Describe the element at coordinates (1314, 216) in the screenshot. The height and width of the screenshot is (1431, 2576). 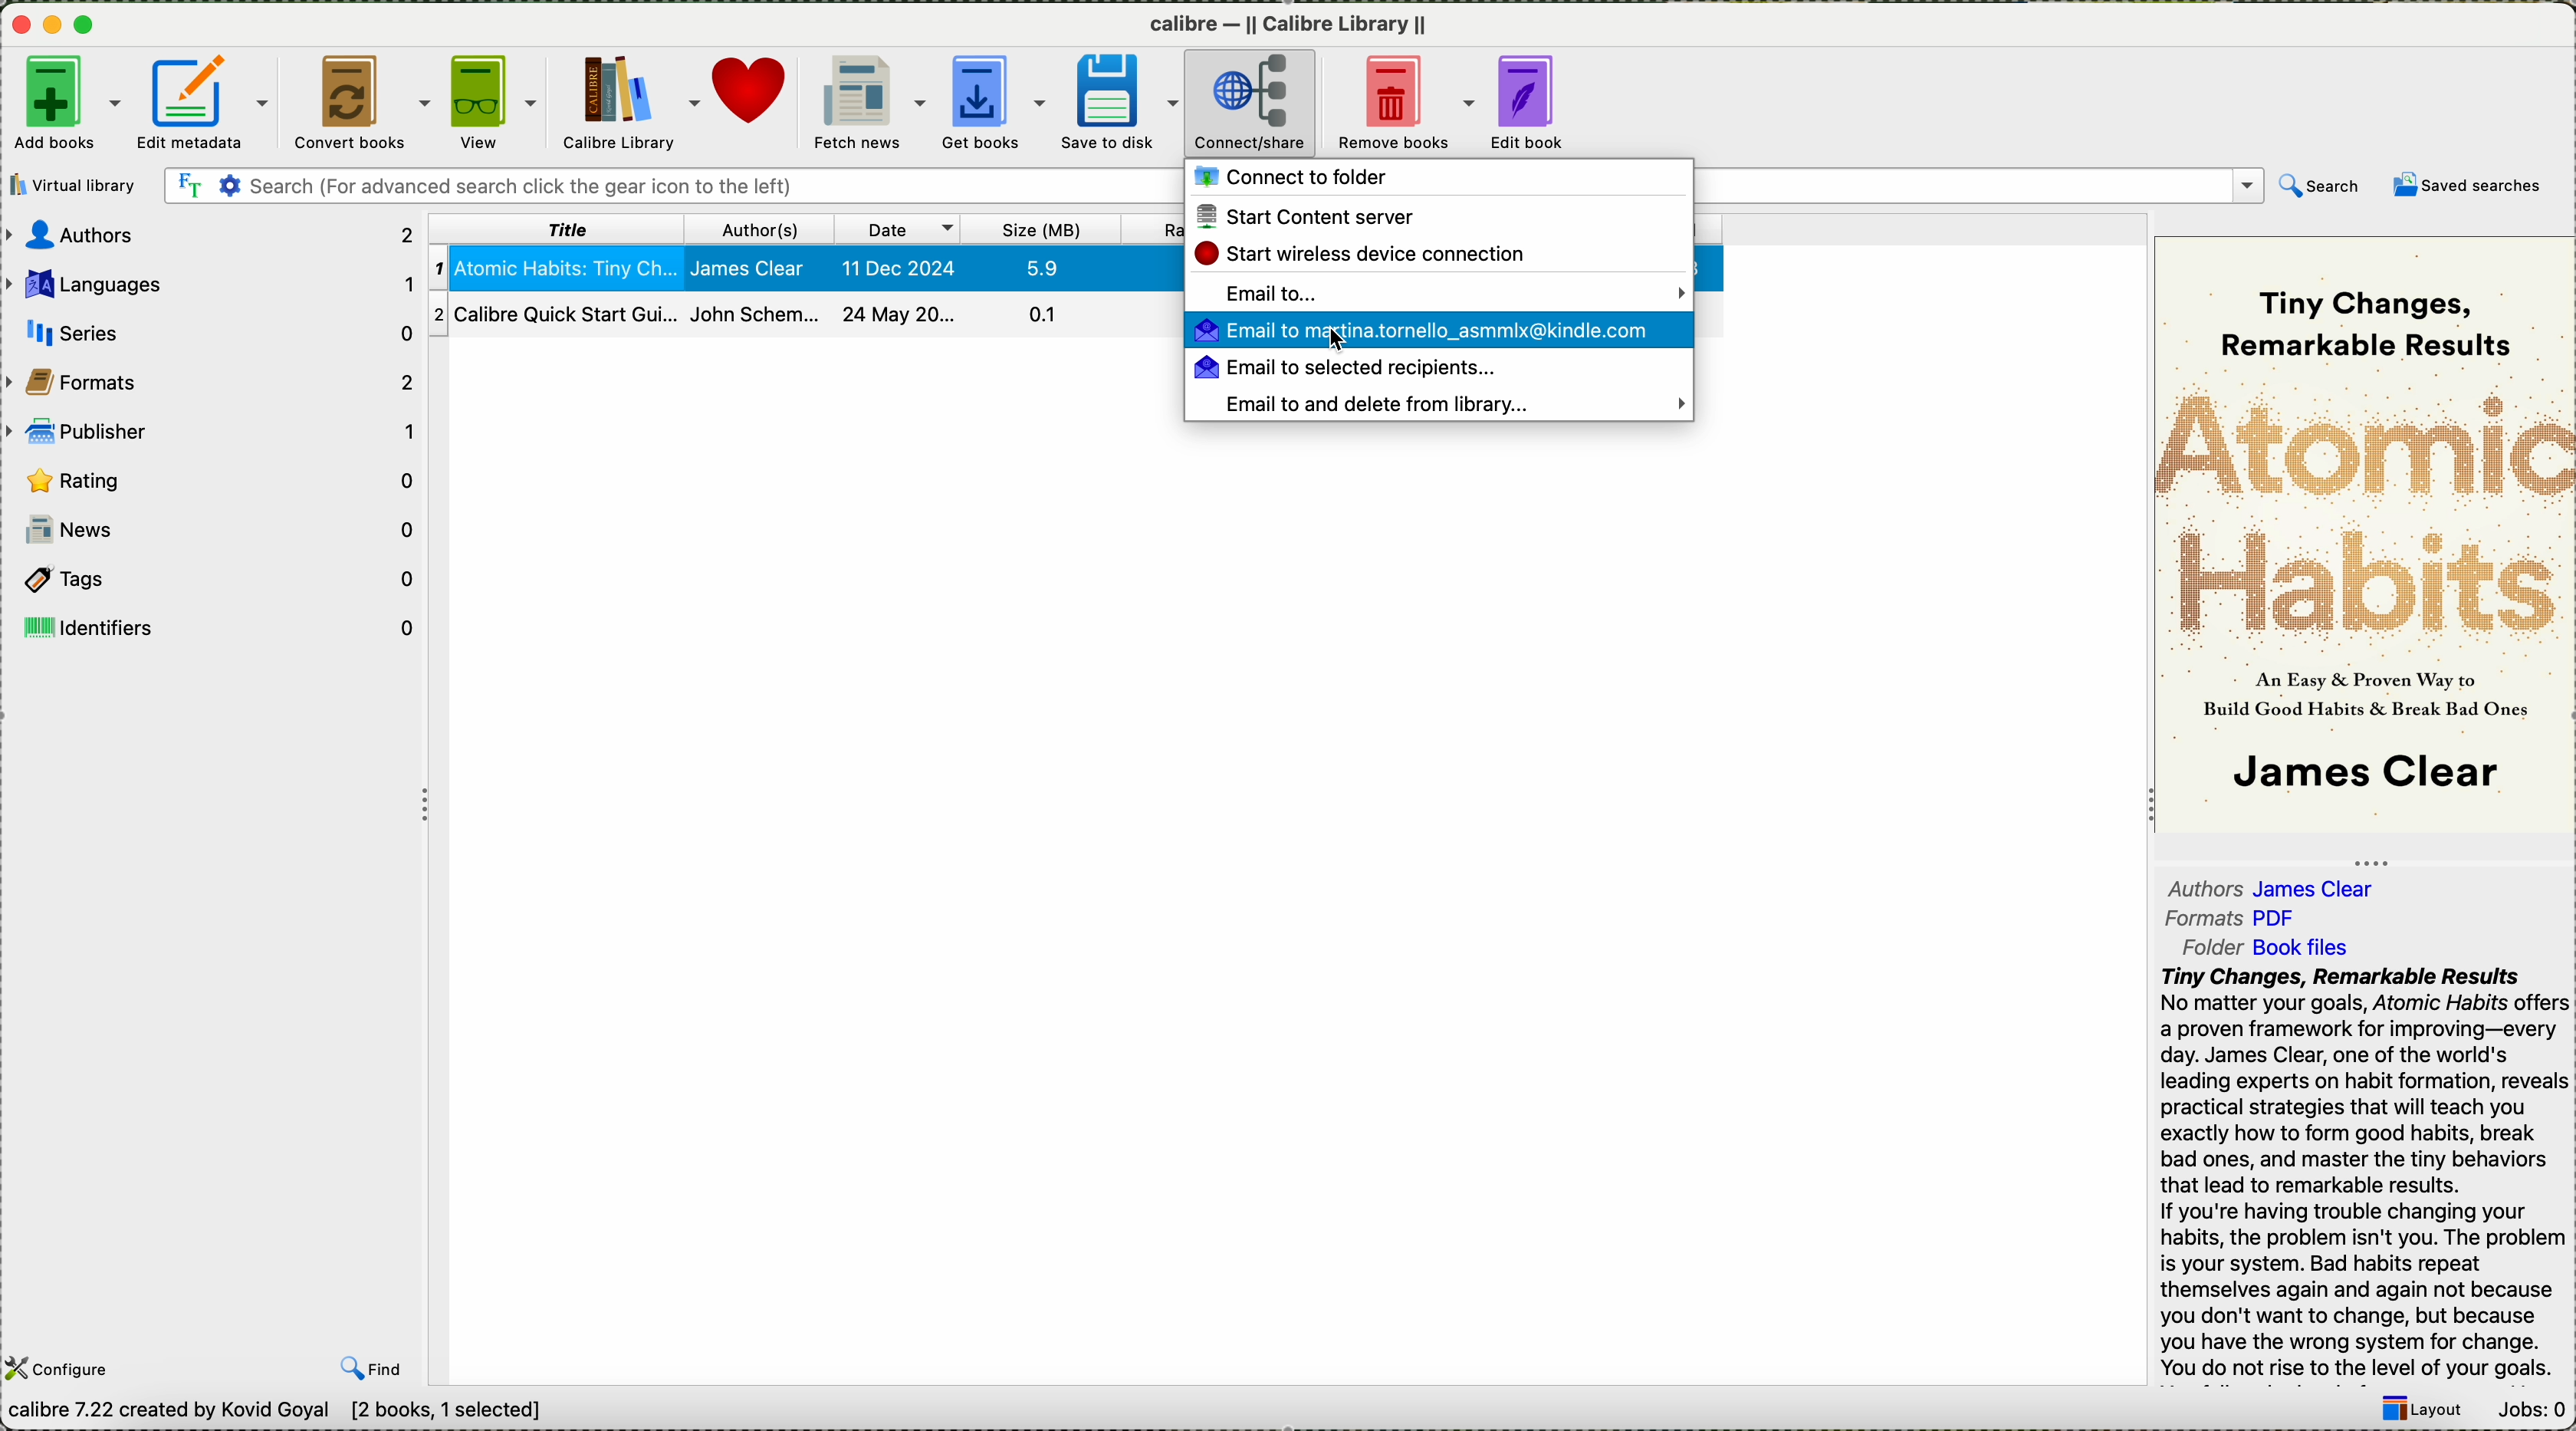
I see `start content server` at that location.